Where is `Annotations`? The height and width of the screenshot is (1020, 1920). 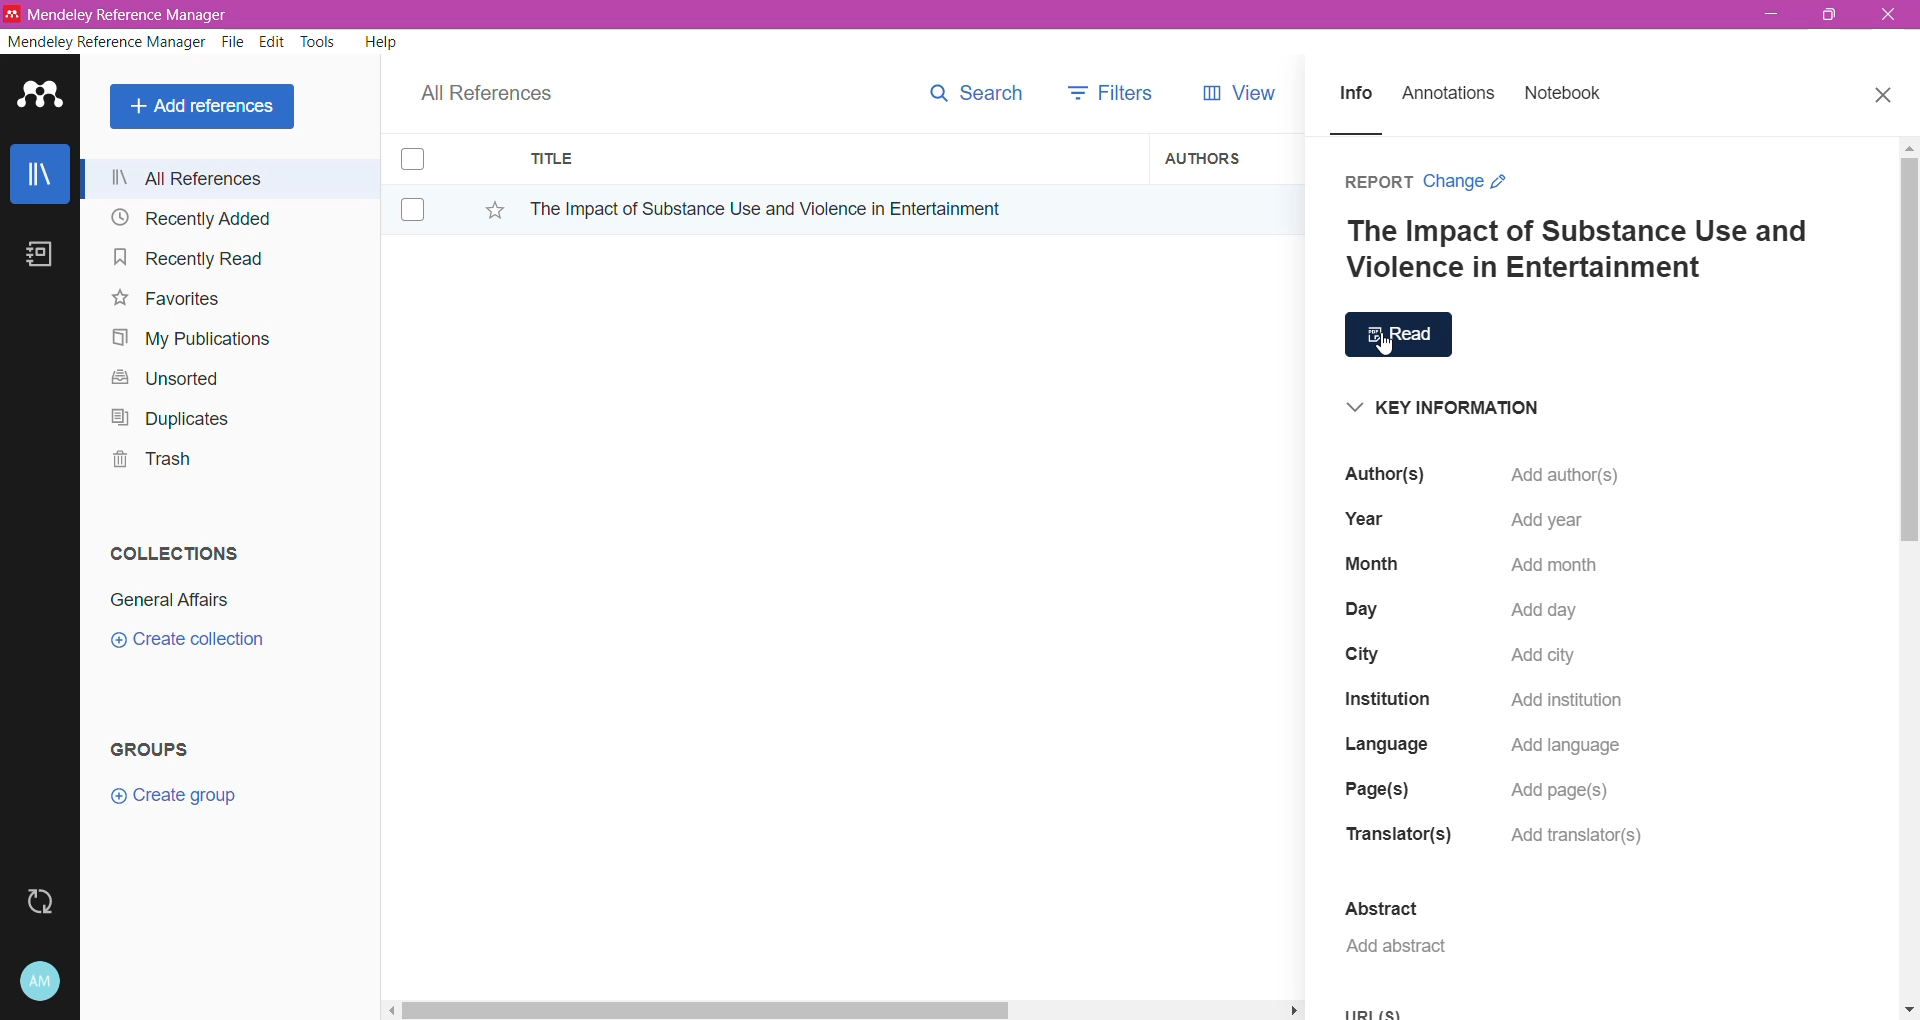 Annotations is located at coordinates (1444, 93).